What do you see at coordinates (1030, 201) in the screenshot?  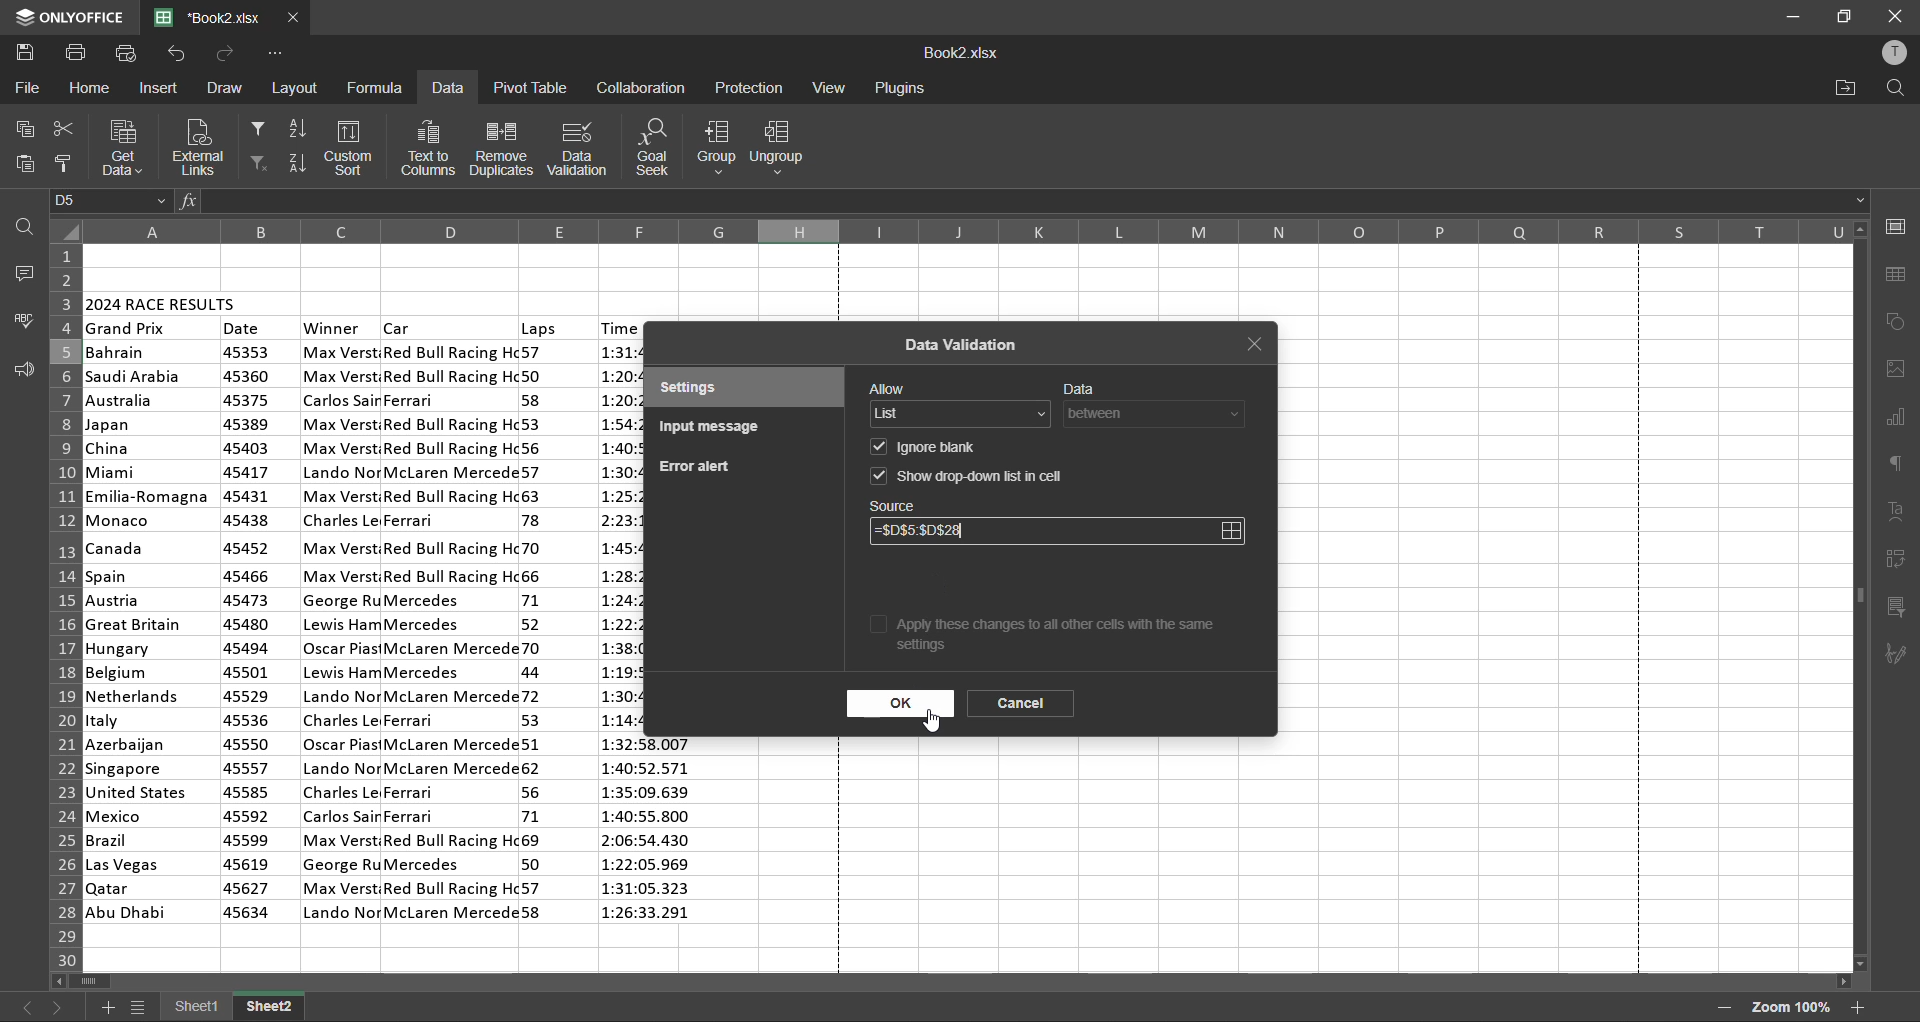 I see `formula bar` at bounding box center [1030, 201].